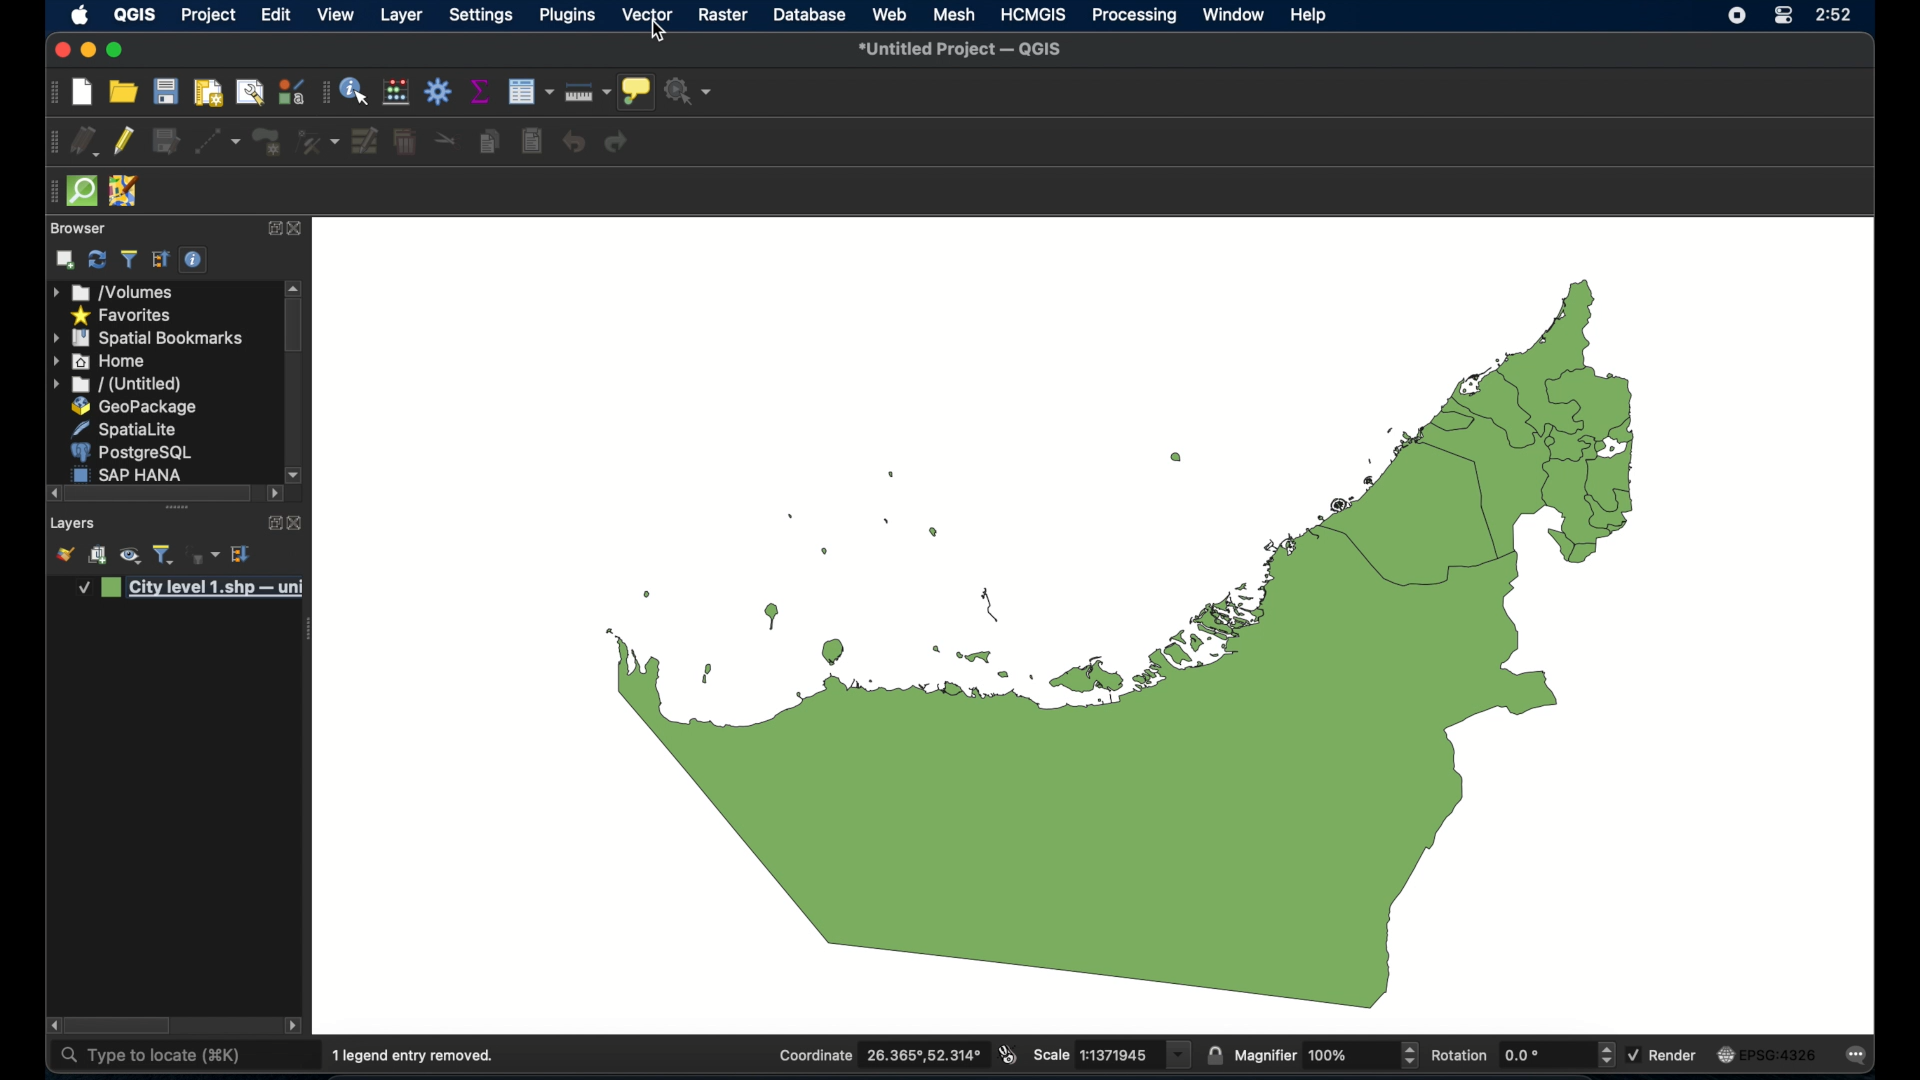 The image size is (1920, 1080). Describe the element at coordinates (1008, 1054) in the screenshot. I see `toggle extents and mouse display position` at that location.